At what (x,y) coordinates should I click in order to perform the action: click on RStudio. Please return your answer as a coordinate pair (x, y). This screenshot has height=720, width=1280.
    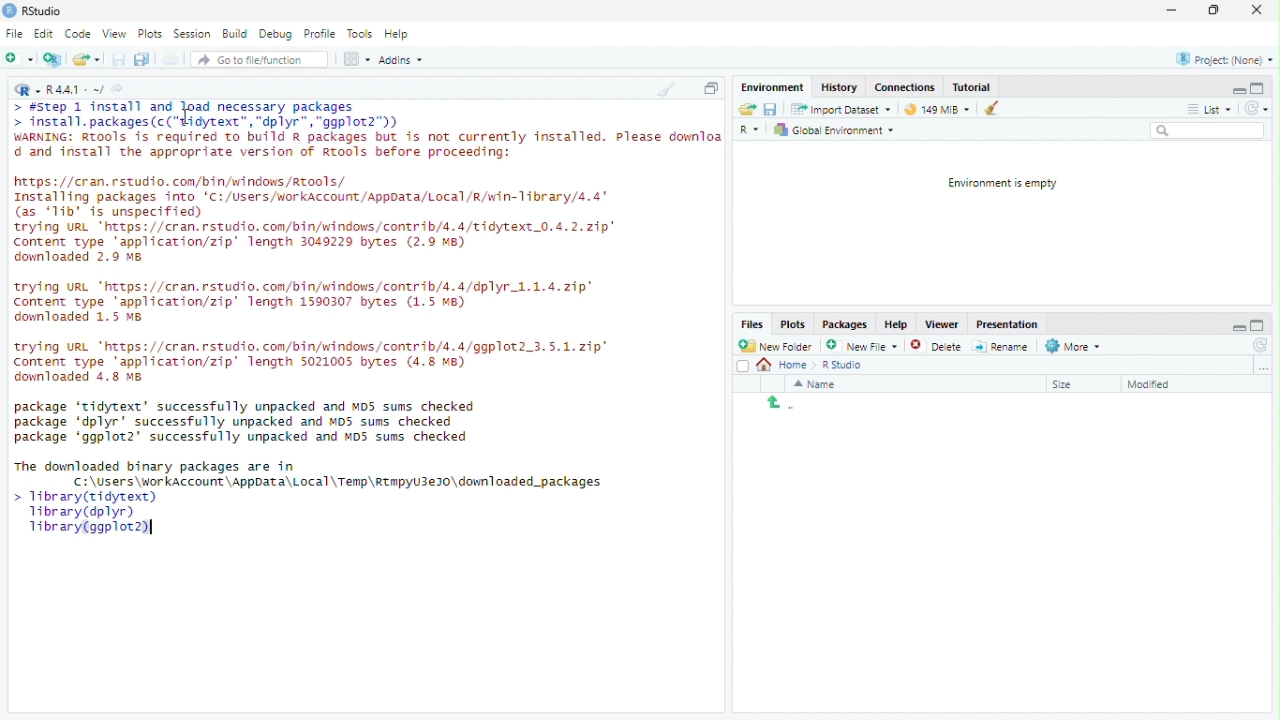
    Looking at the image, I should click on (33, 11).